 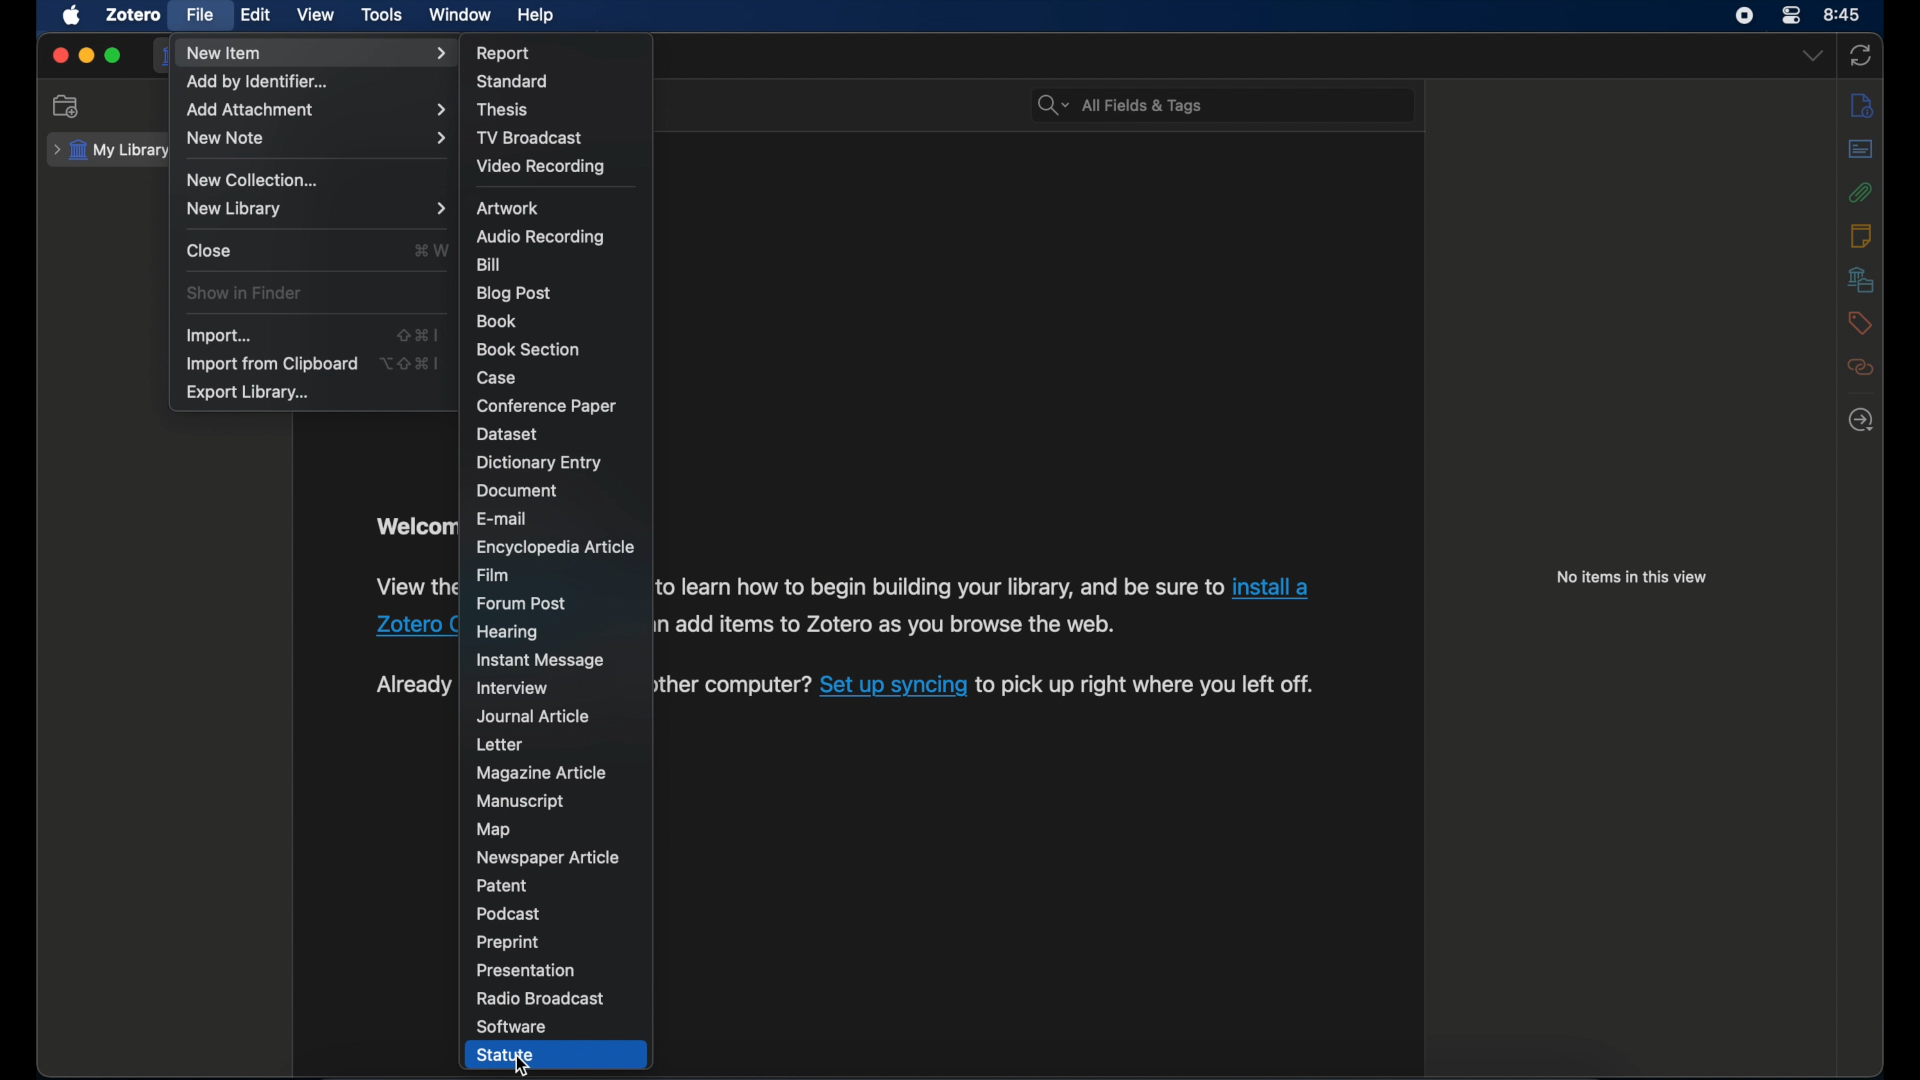 I want to click on thesis, so click(x=506, y=110).